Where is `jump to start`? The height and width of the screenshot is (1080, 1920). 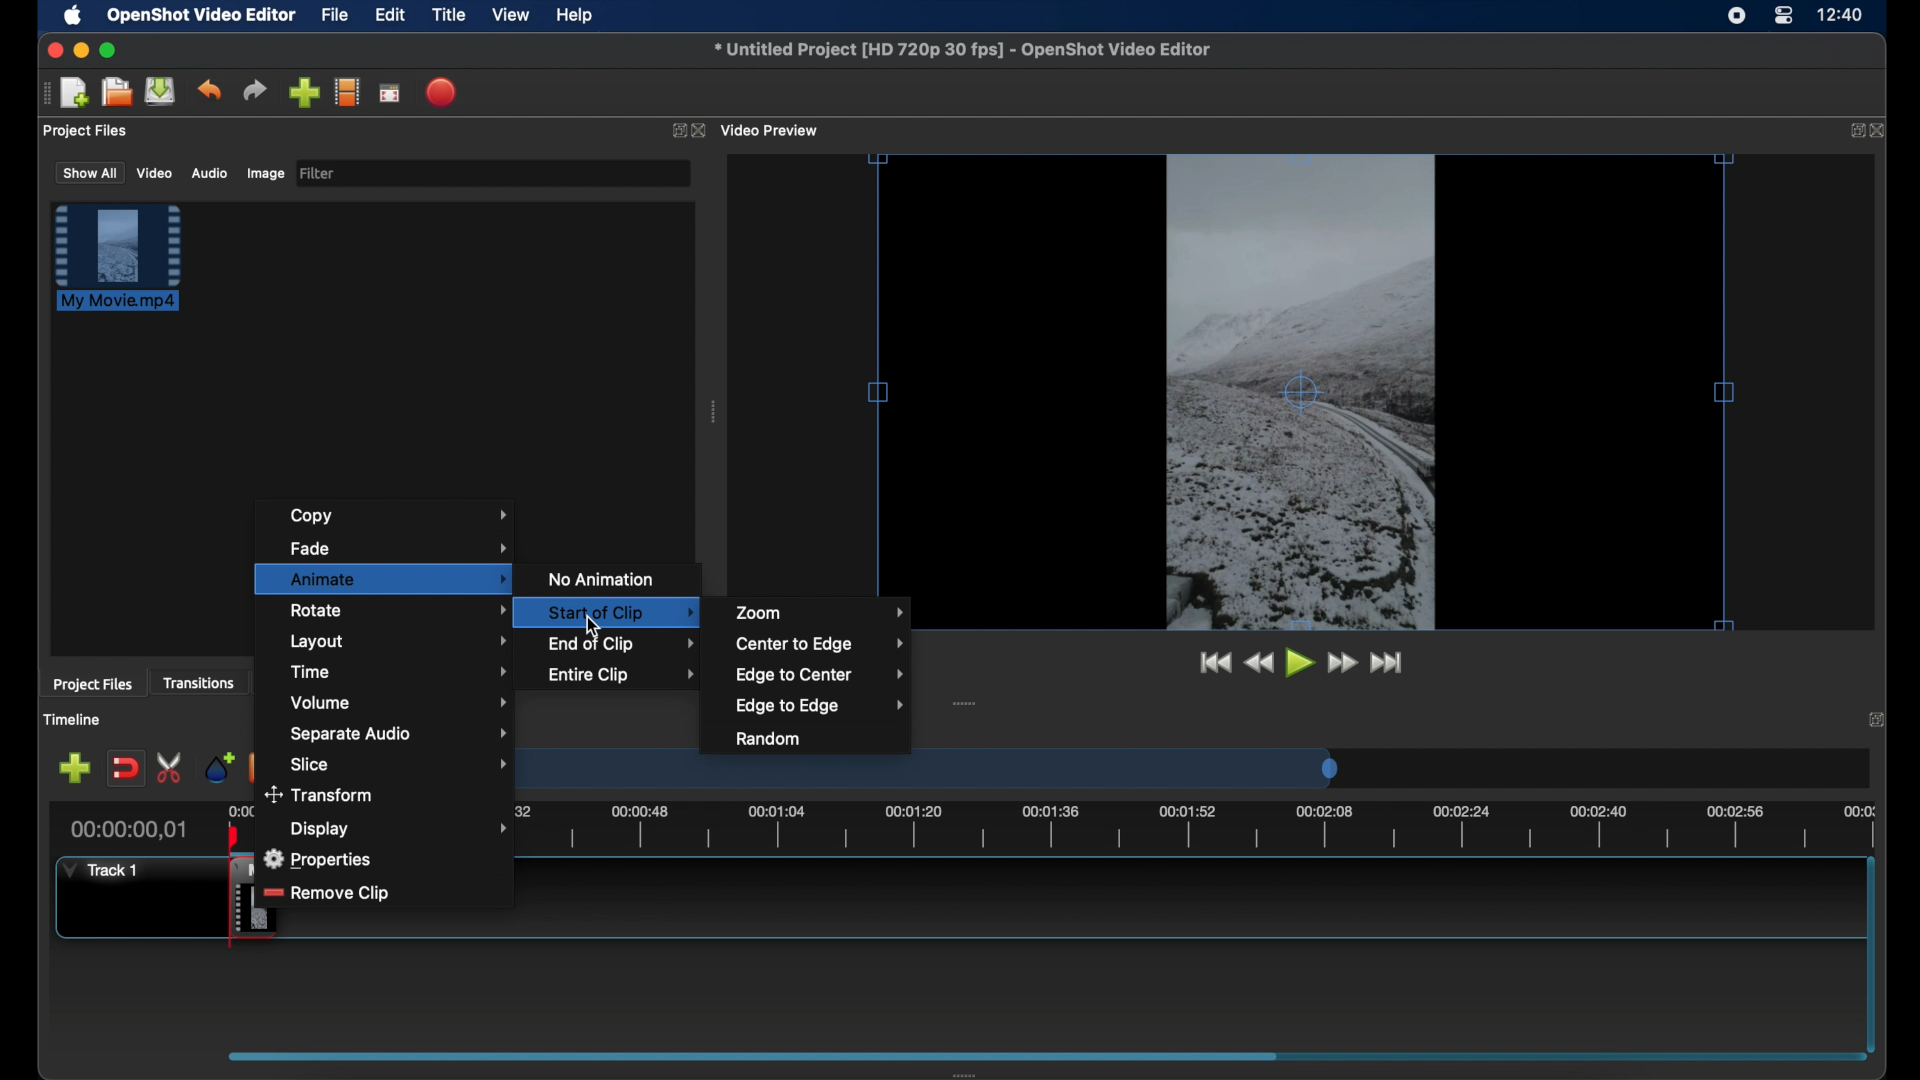
jump to start is located at coordinates (1211, 662).